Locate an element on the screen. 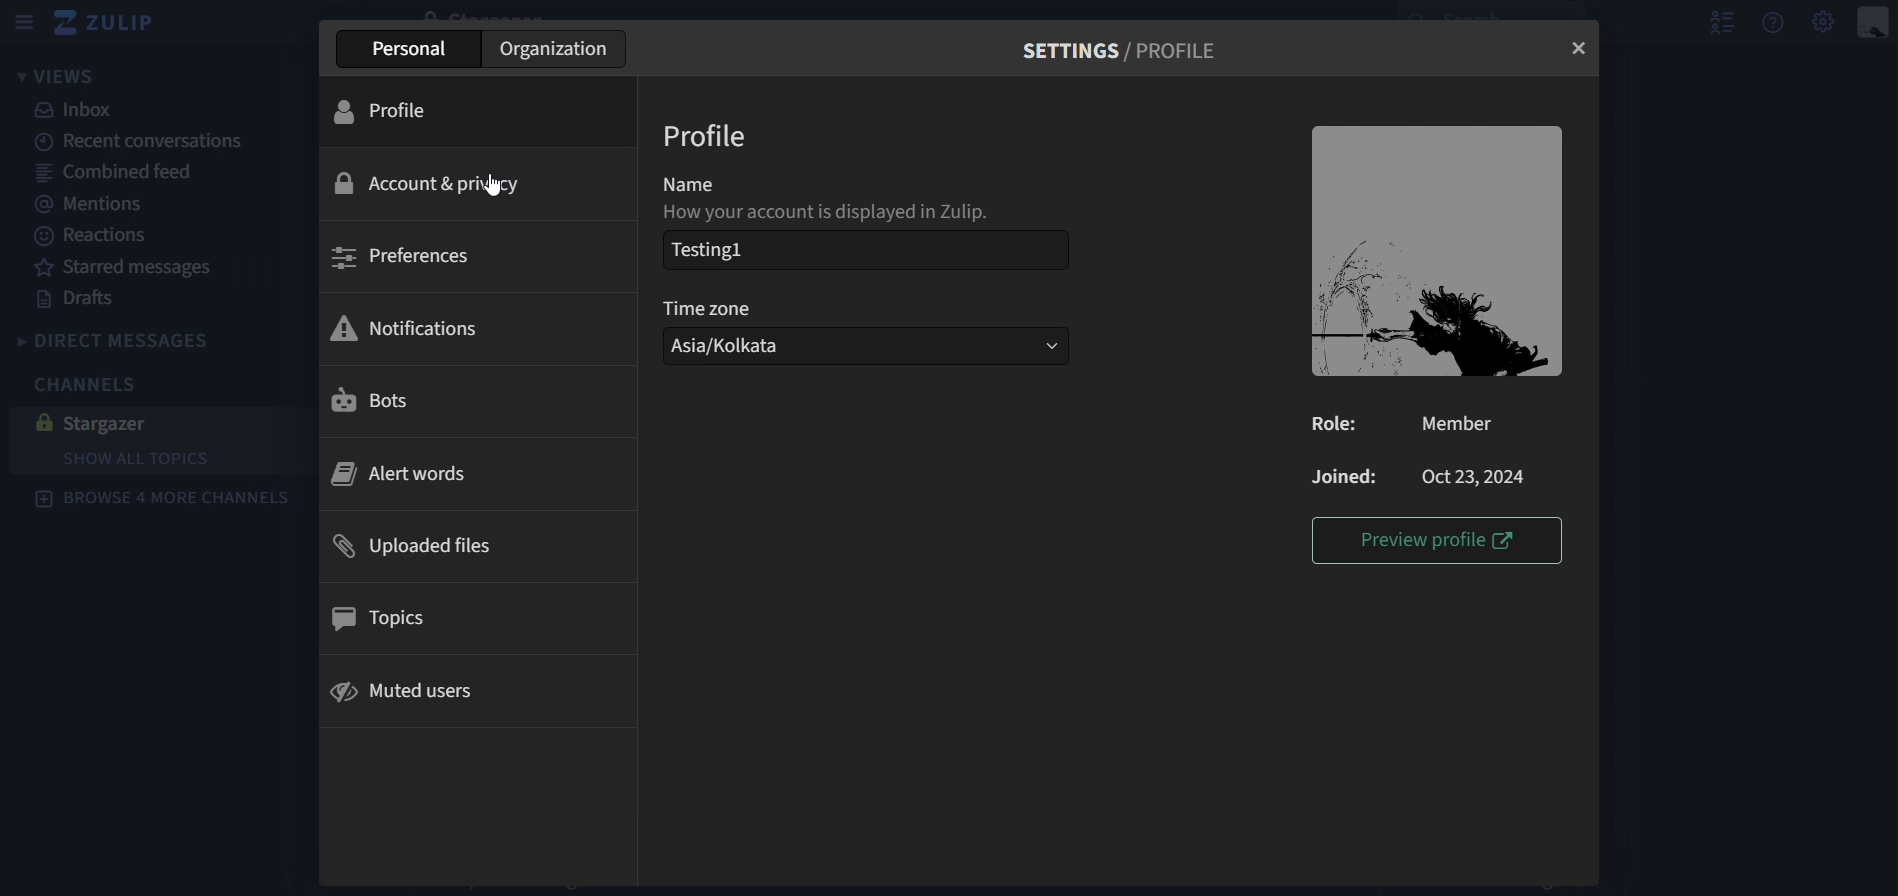  drafts is located at coordinates (77, 298).